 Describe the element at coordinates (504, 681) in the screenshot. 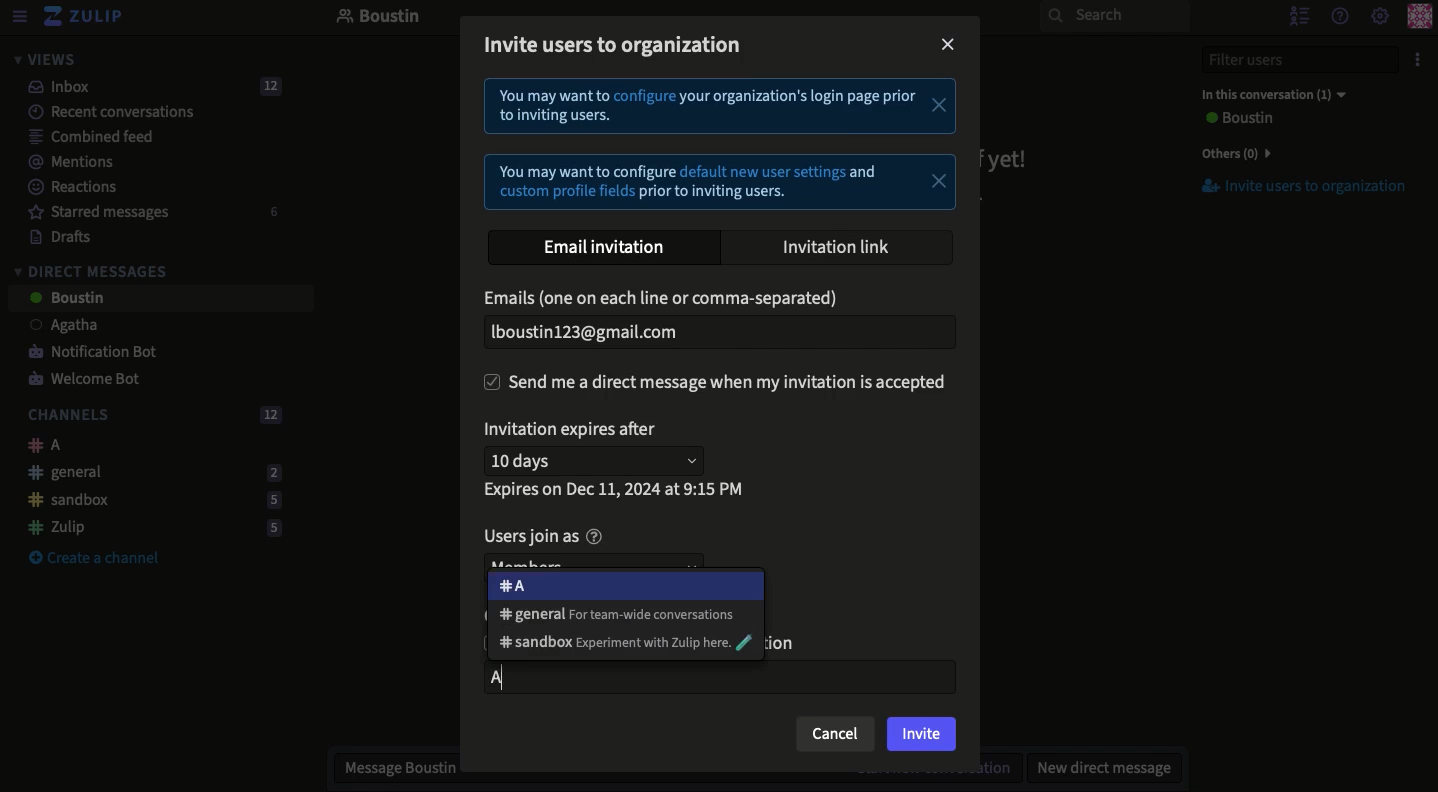

I see `text cursor` at that location.